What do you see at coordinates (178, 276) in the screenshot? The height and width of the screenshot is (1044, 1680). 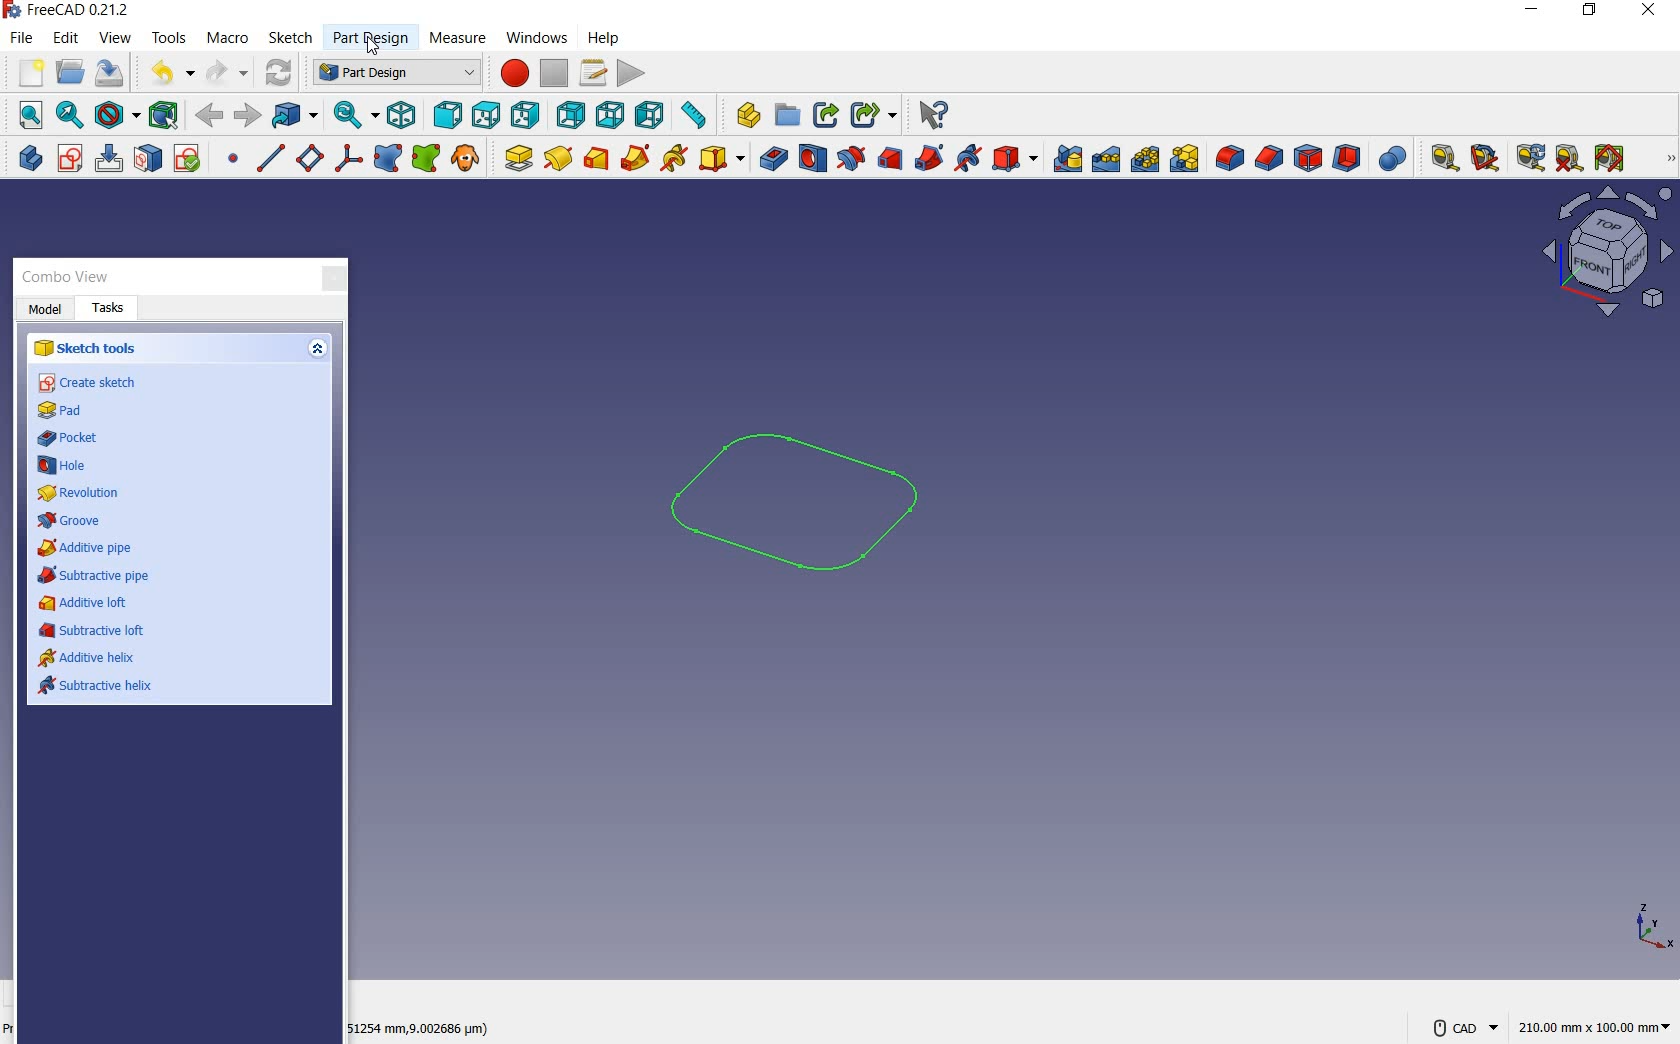 I see `Combo View` at bounding box center [178, 276].